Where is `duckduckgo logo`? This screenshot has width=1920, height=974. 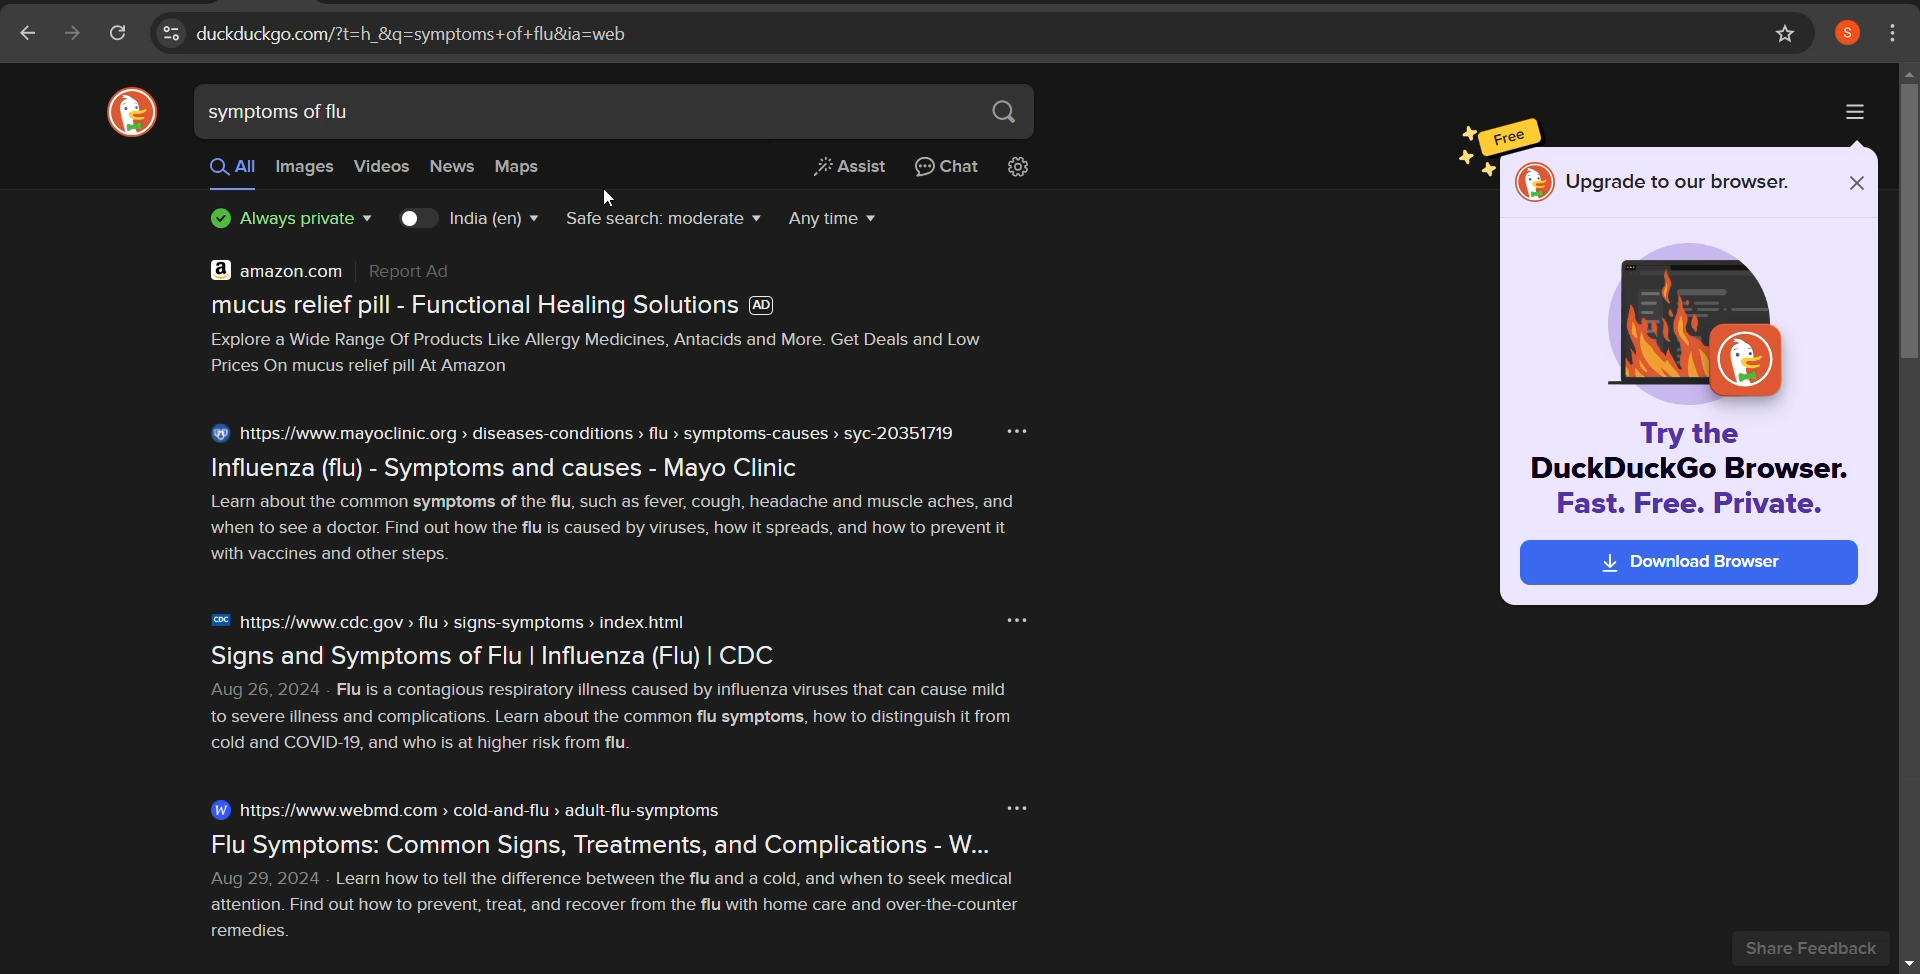
duckduckgo logo is located at coordinates (130, 115).